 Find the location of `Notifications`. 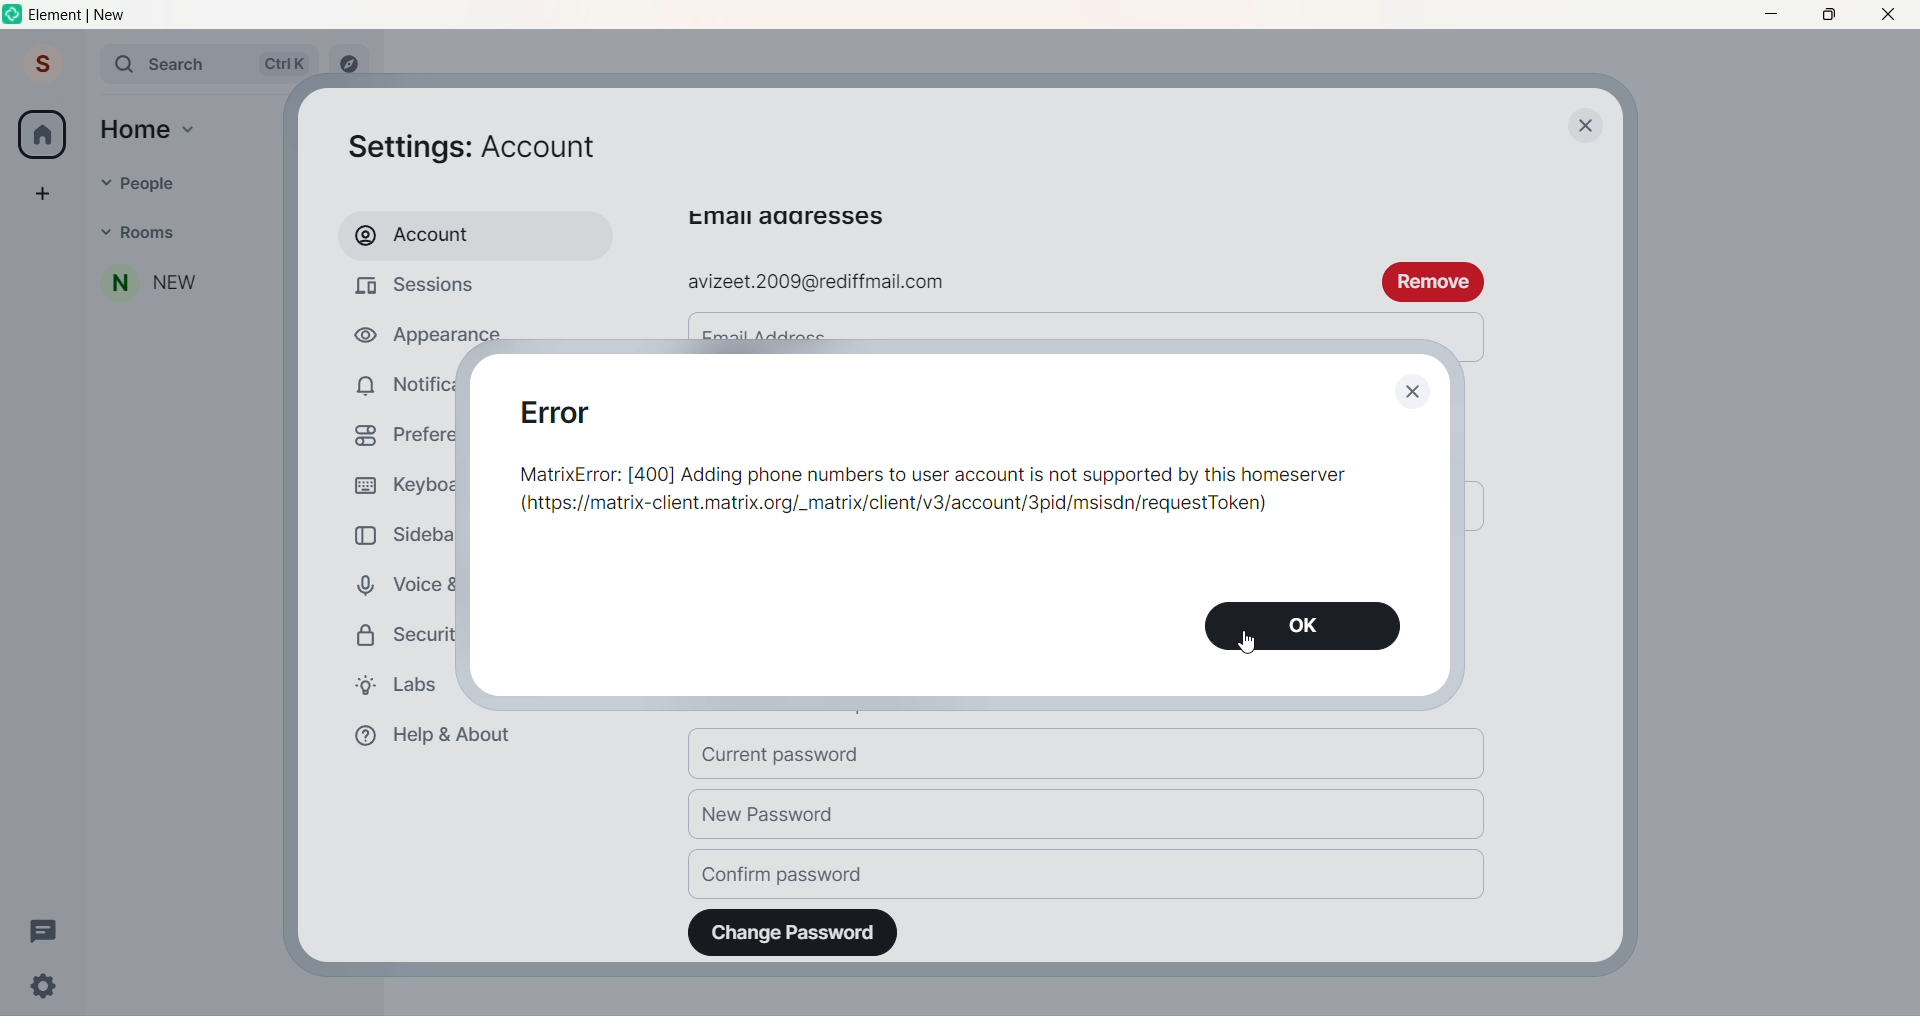

Notifications is located at coordinates (390, 383).